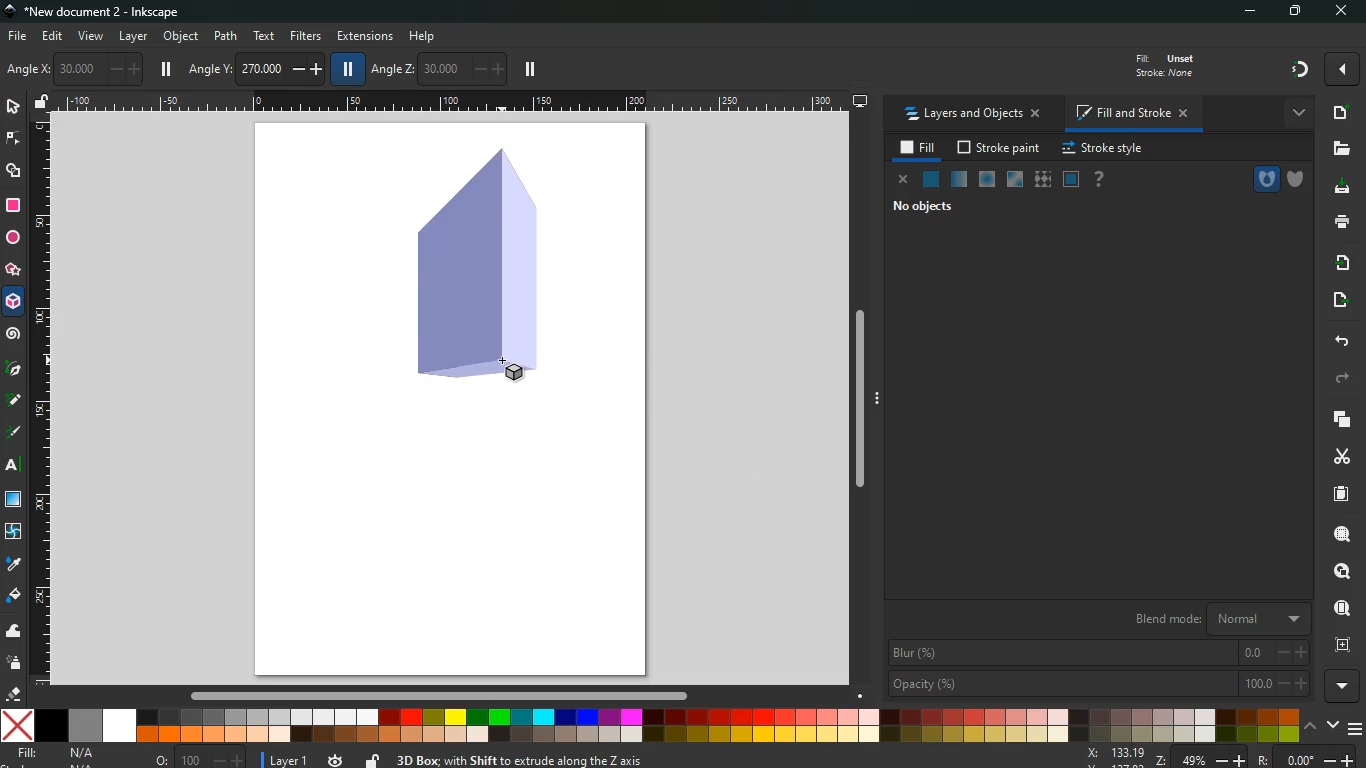  Describe the element at coordinates (1341, 221) in the screenshot. I see `print` at that location.